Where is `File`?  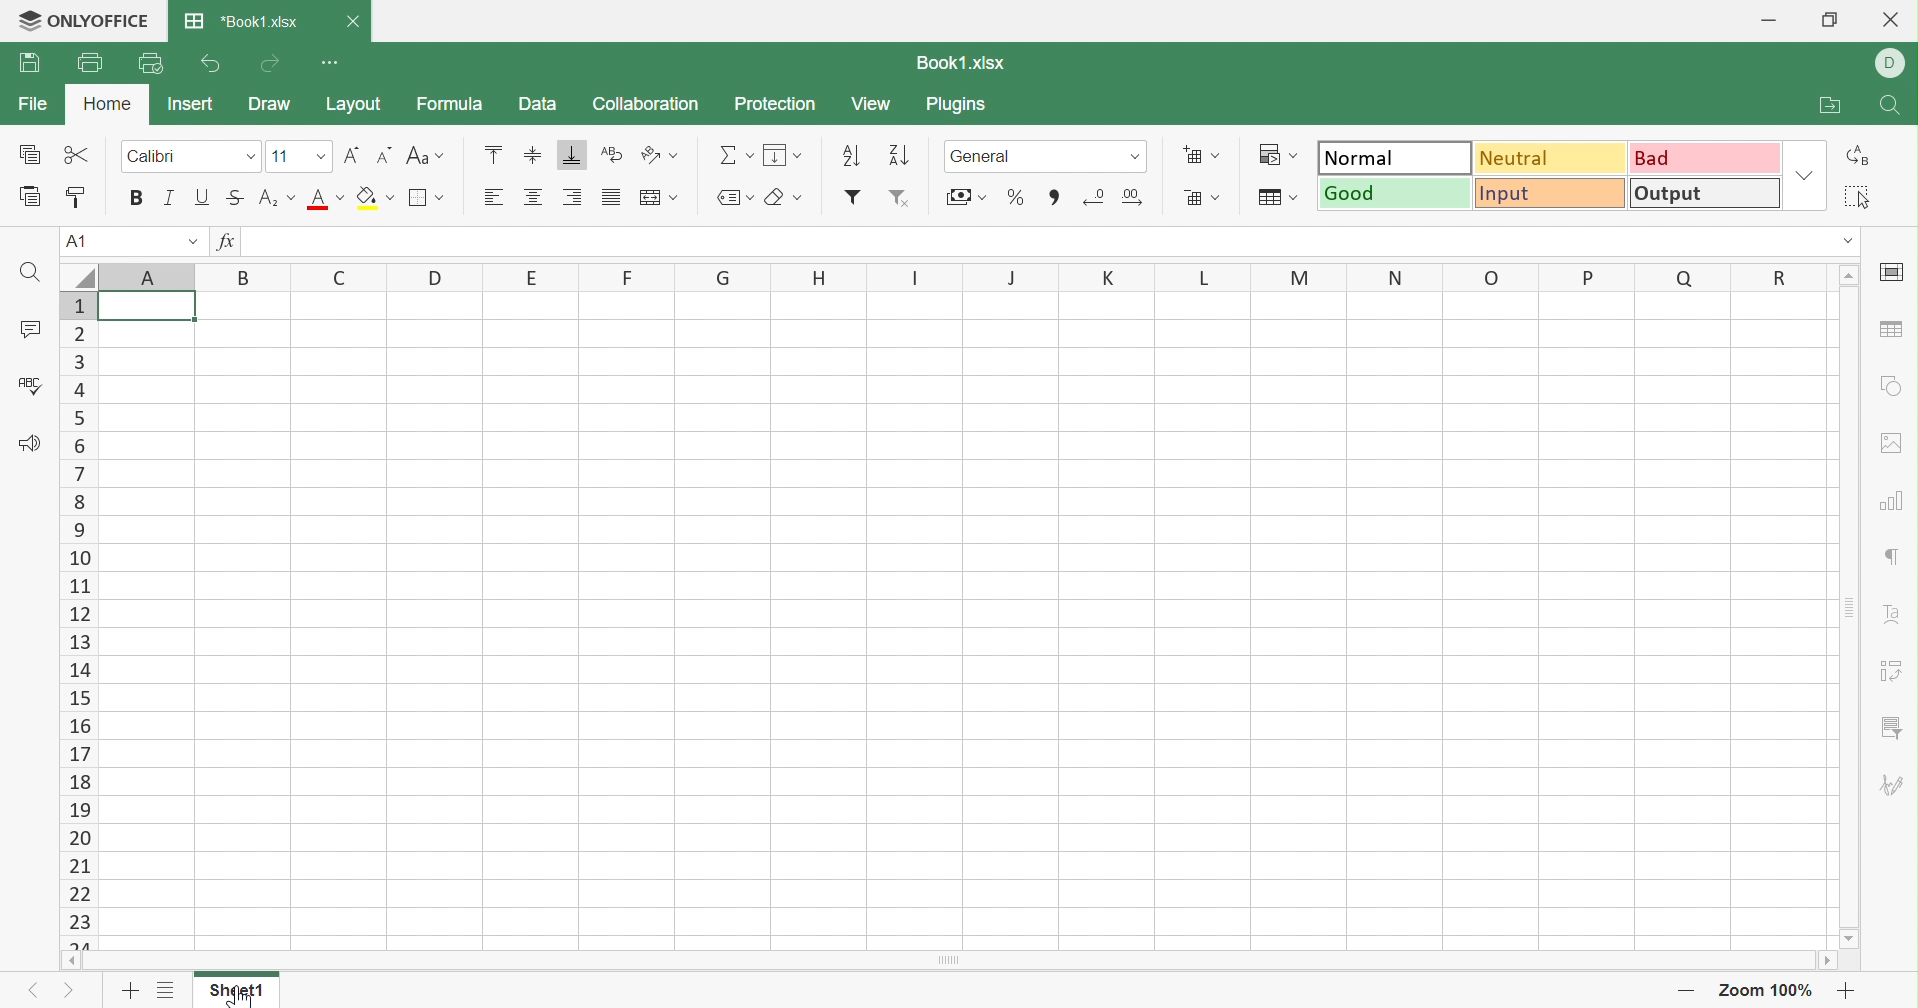
File is located at coordinates (35, 102).